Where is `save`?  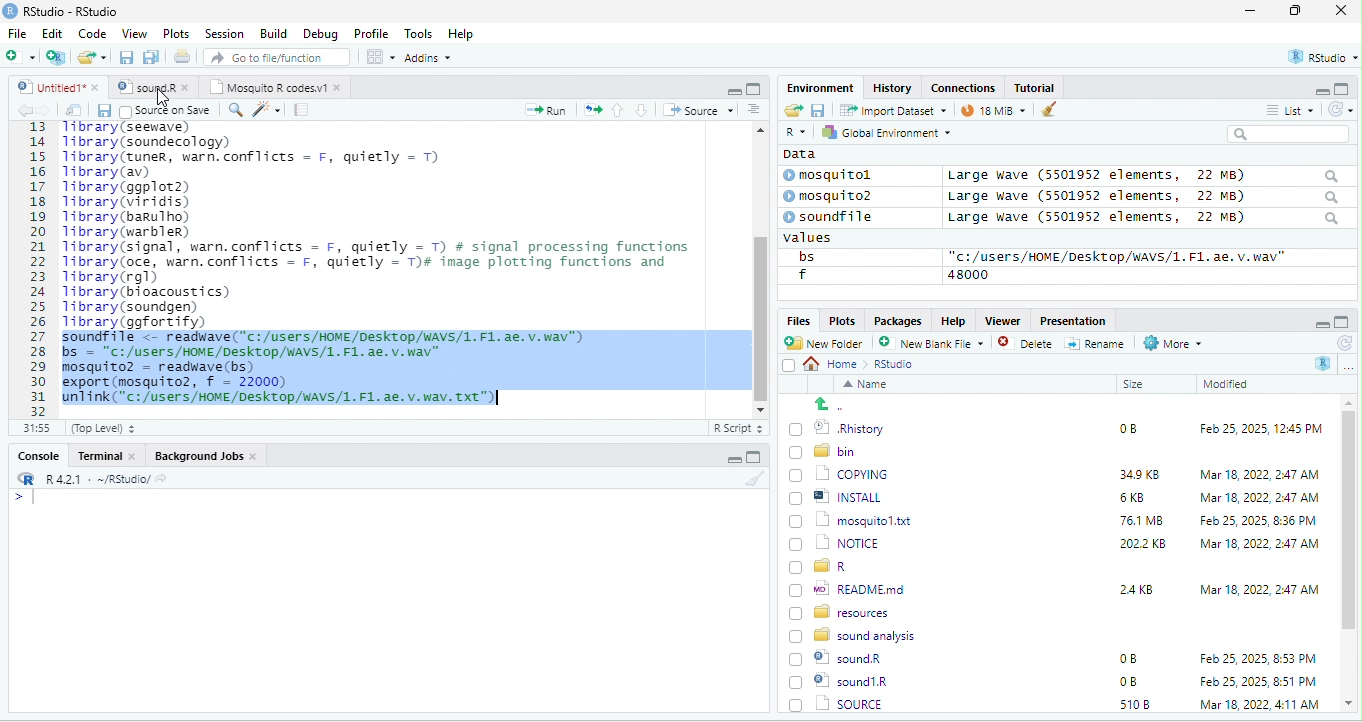
save is located at coordinates (128, 58).